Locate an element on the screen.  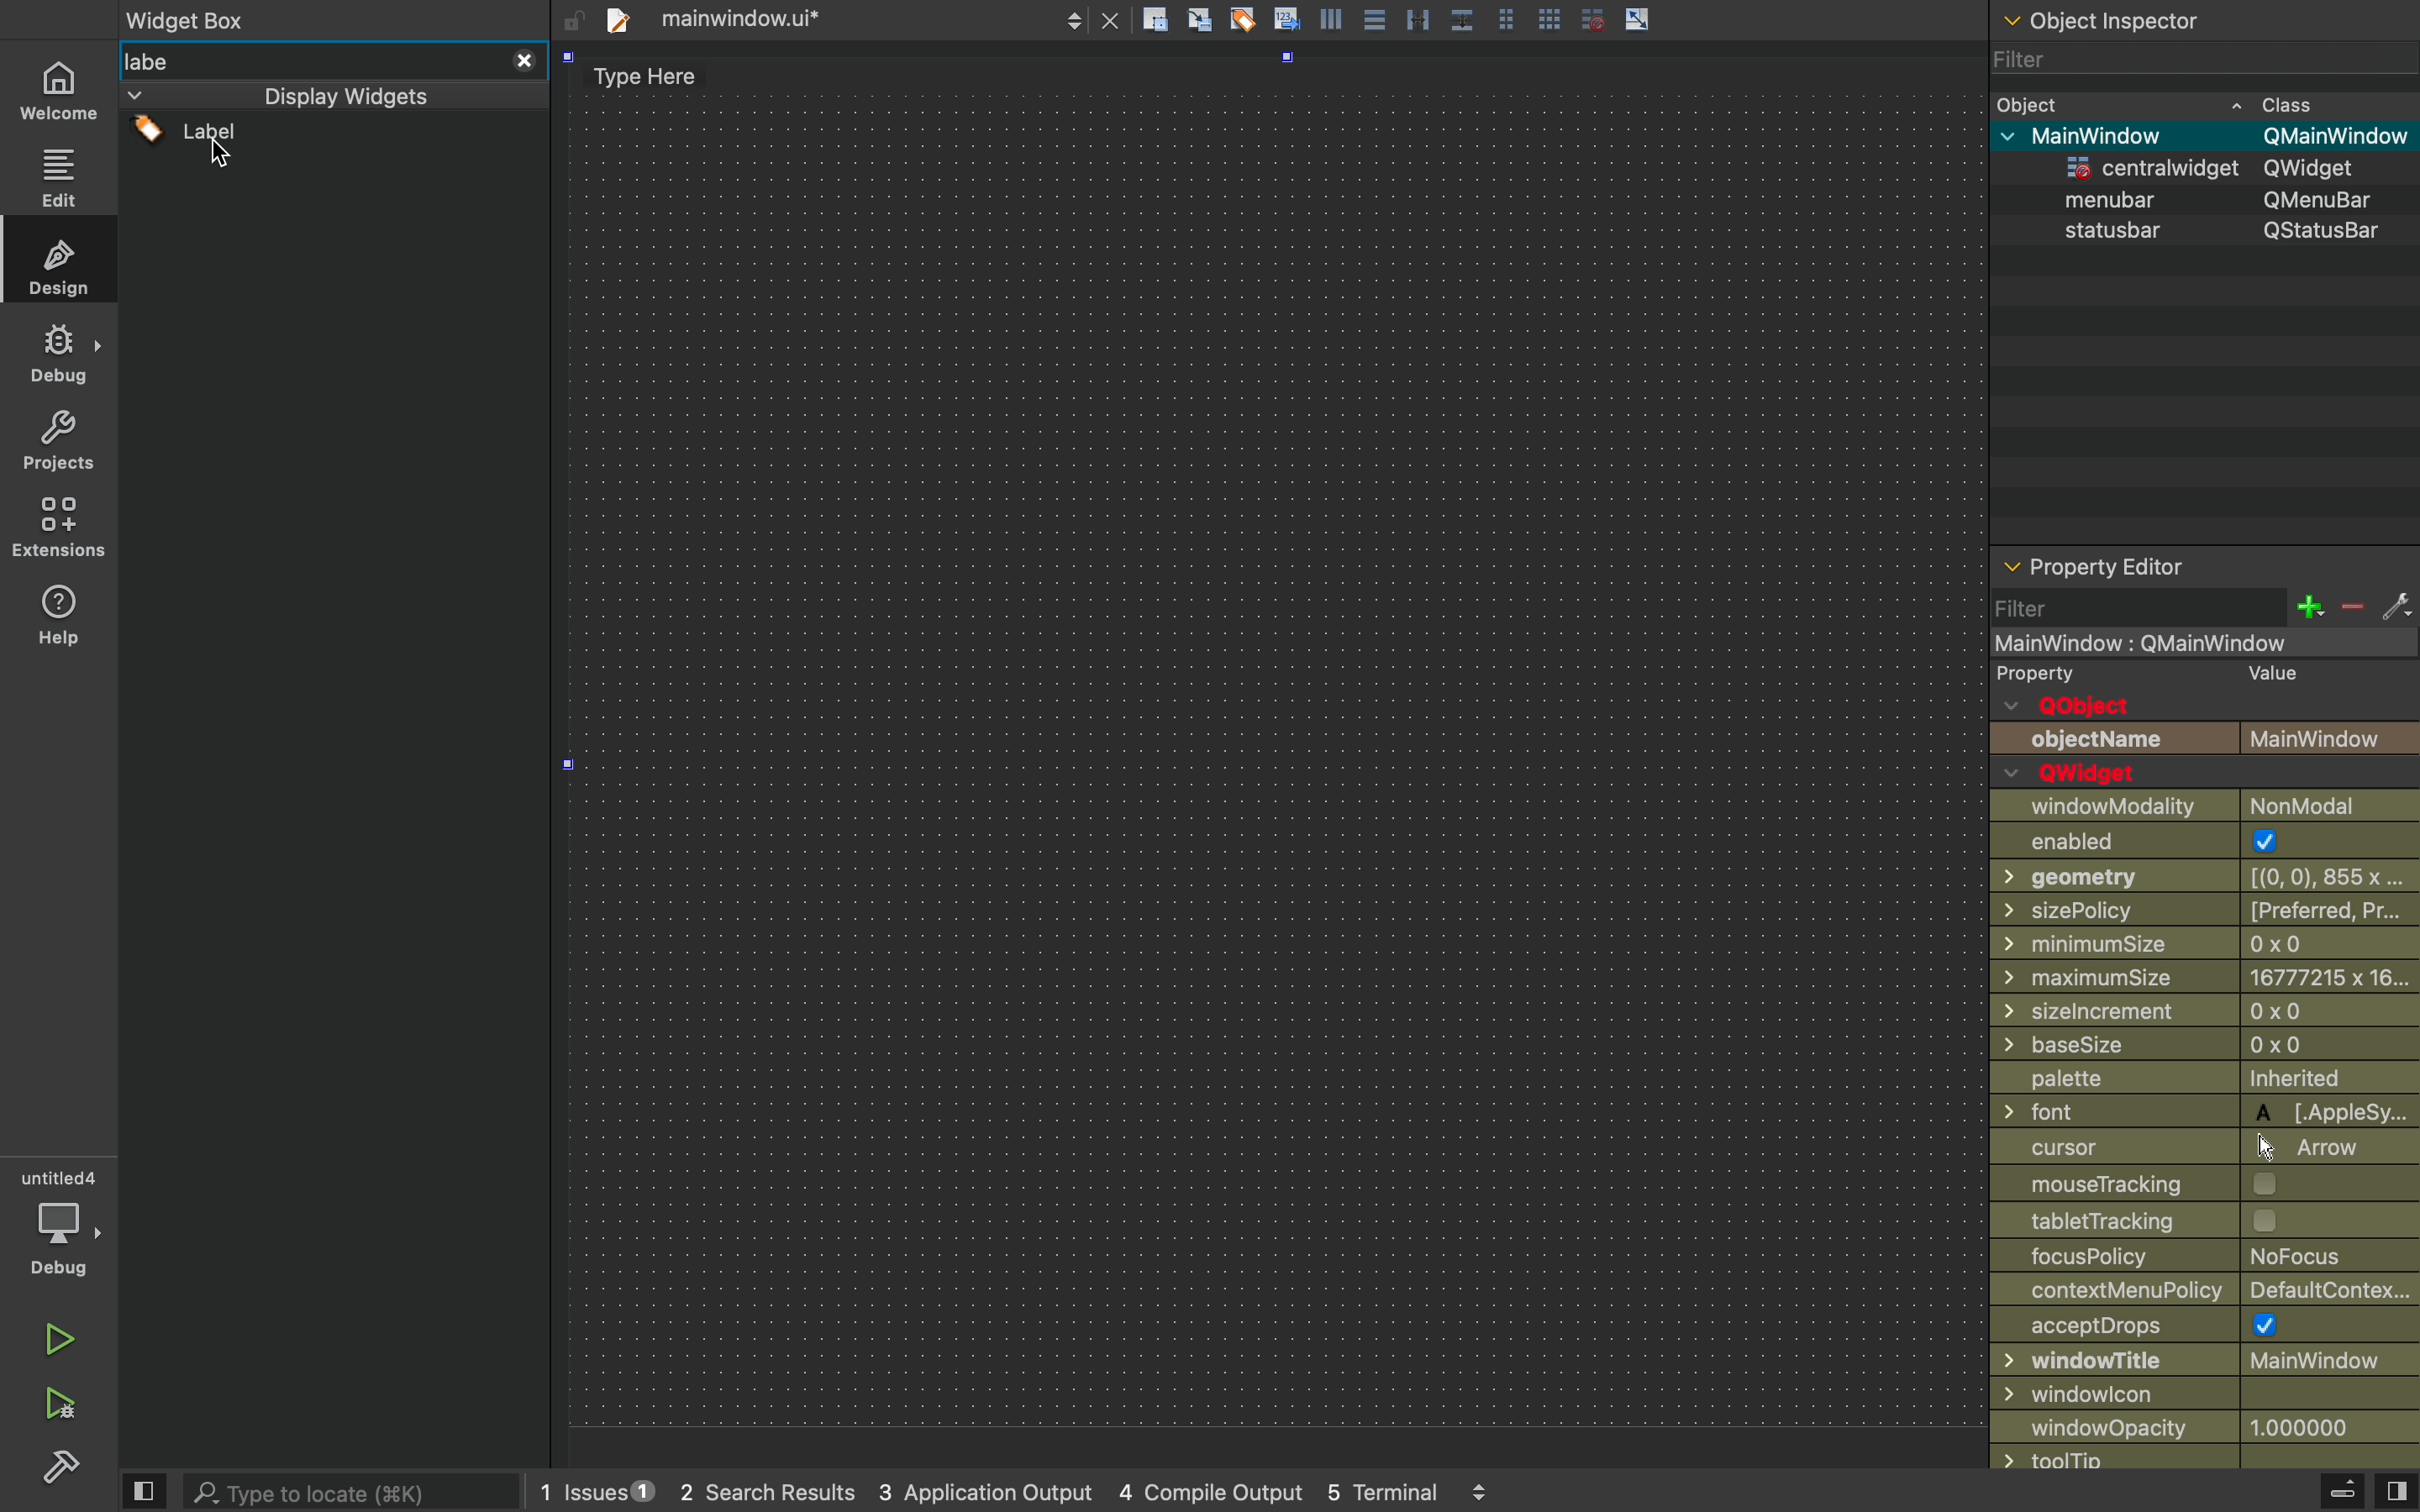
widjget is located at coordinates (2220, 170).